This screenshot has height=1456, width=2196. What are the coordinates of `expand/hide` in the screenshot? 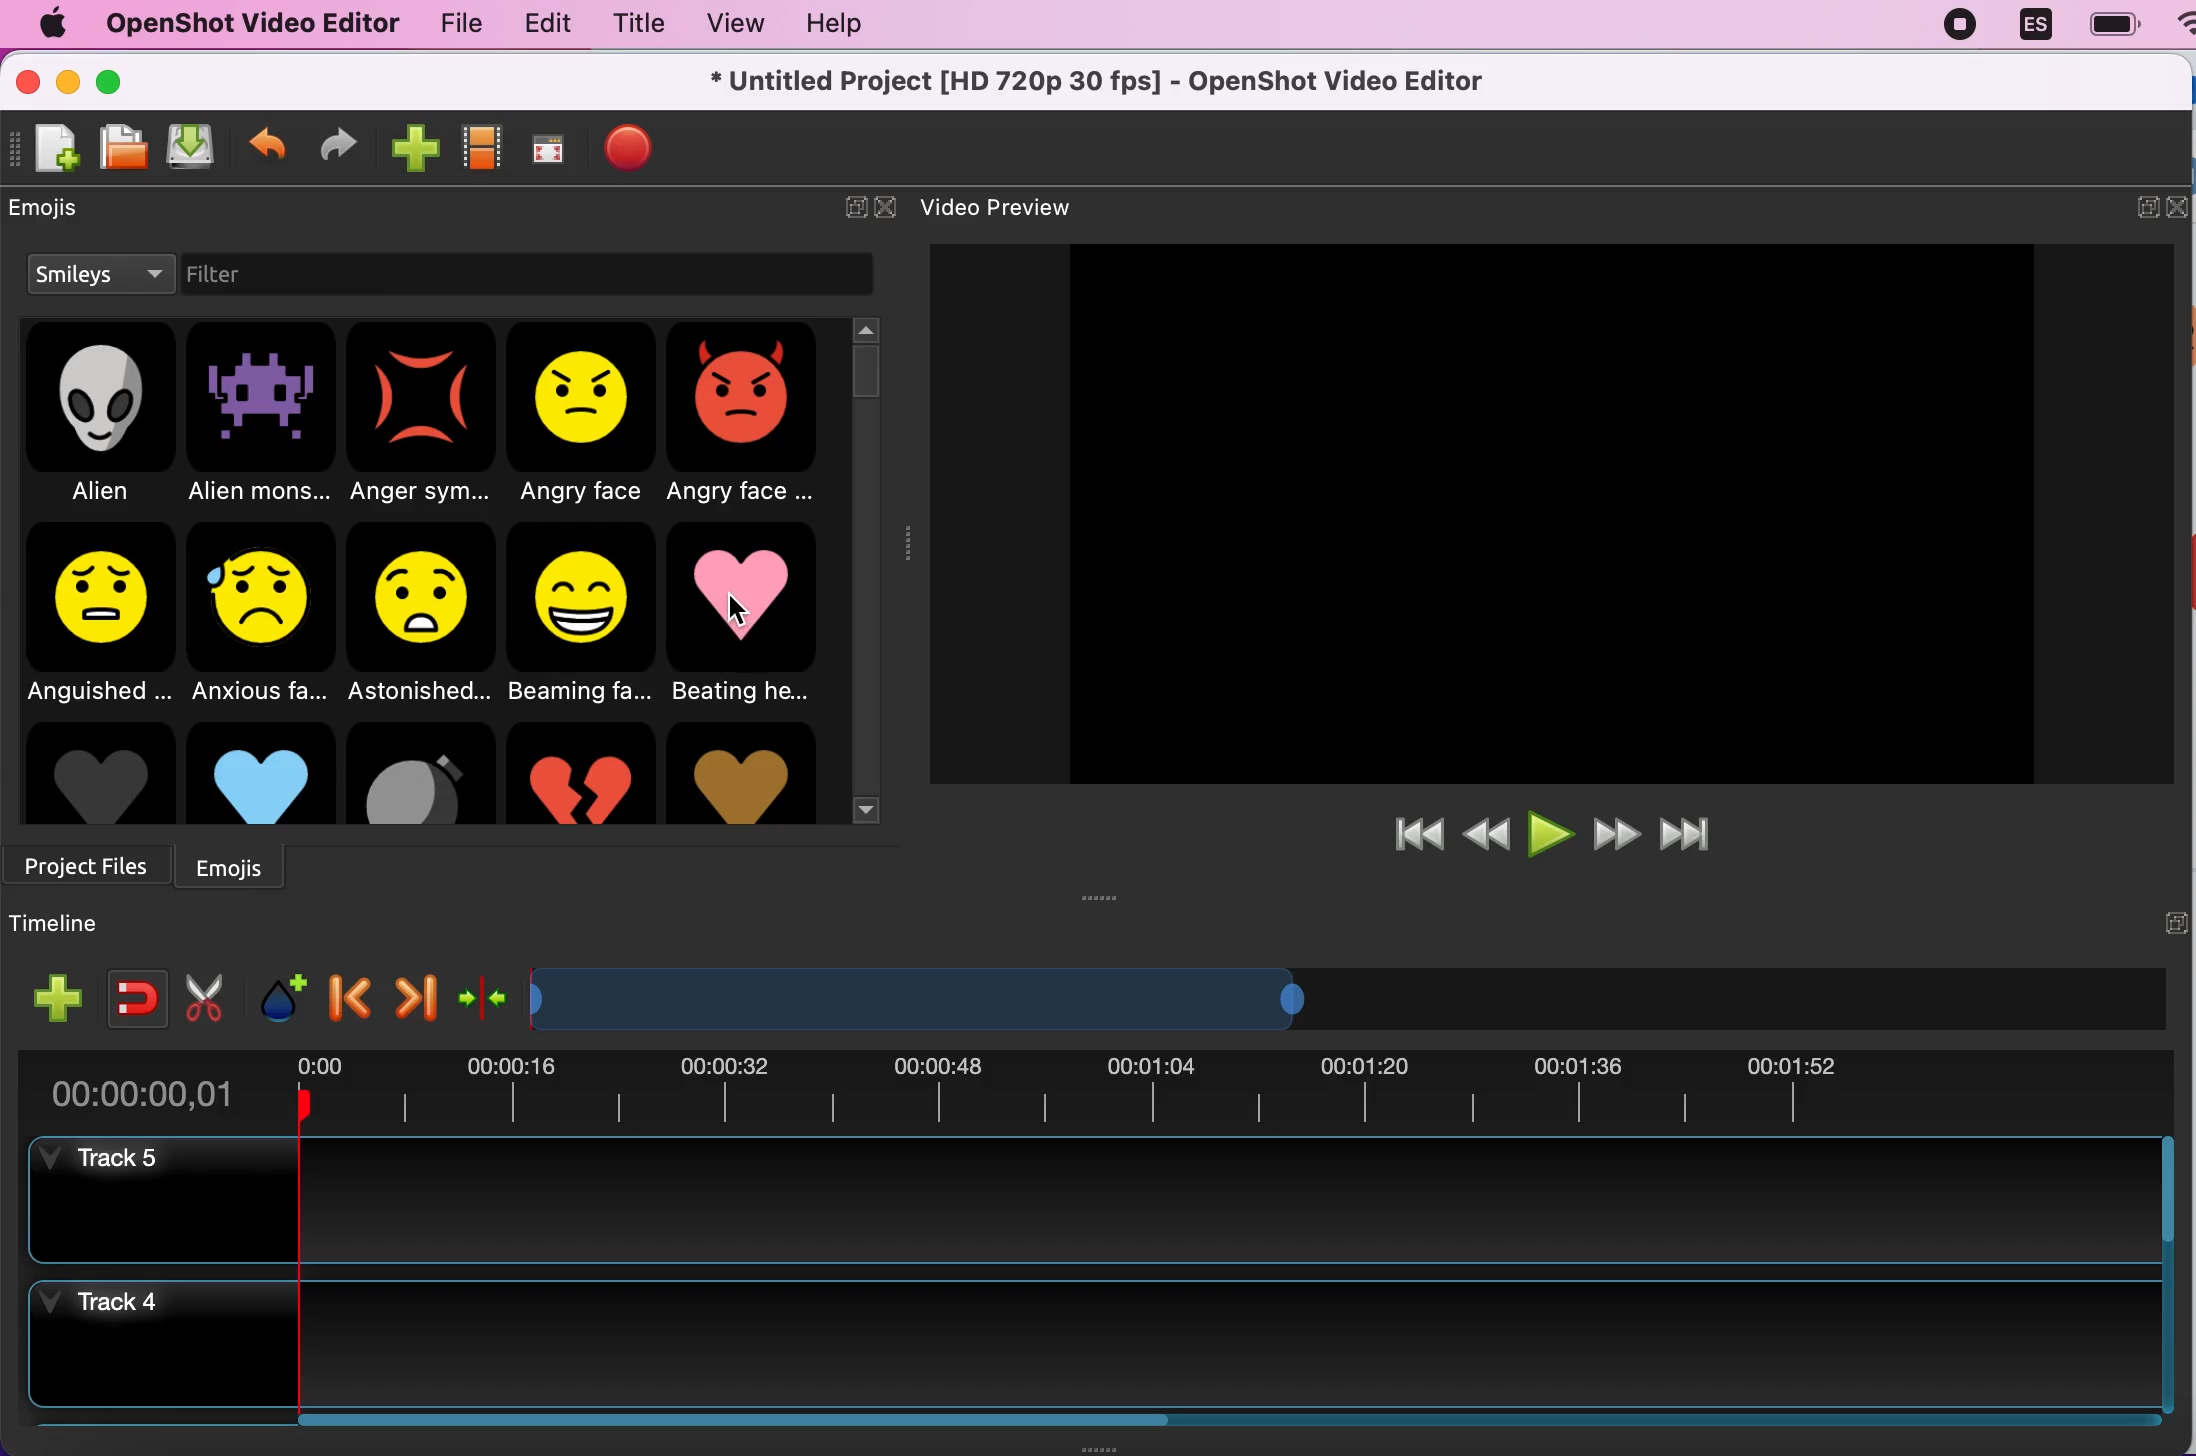 It's located at (843, 205).